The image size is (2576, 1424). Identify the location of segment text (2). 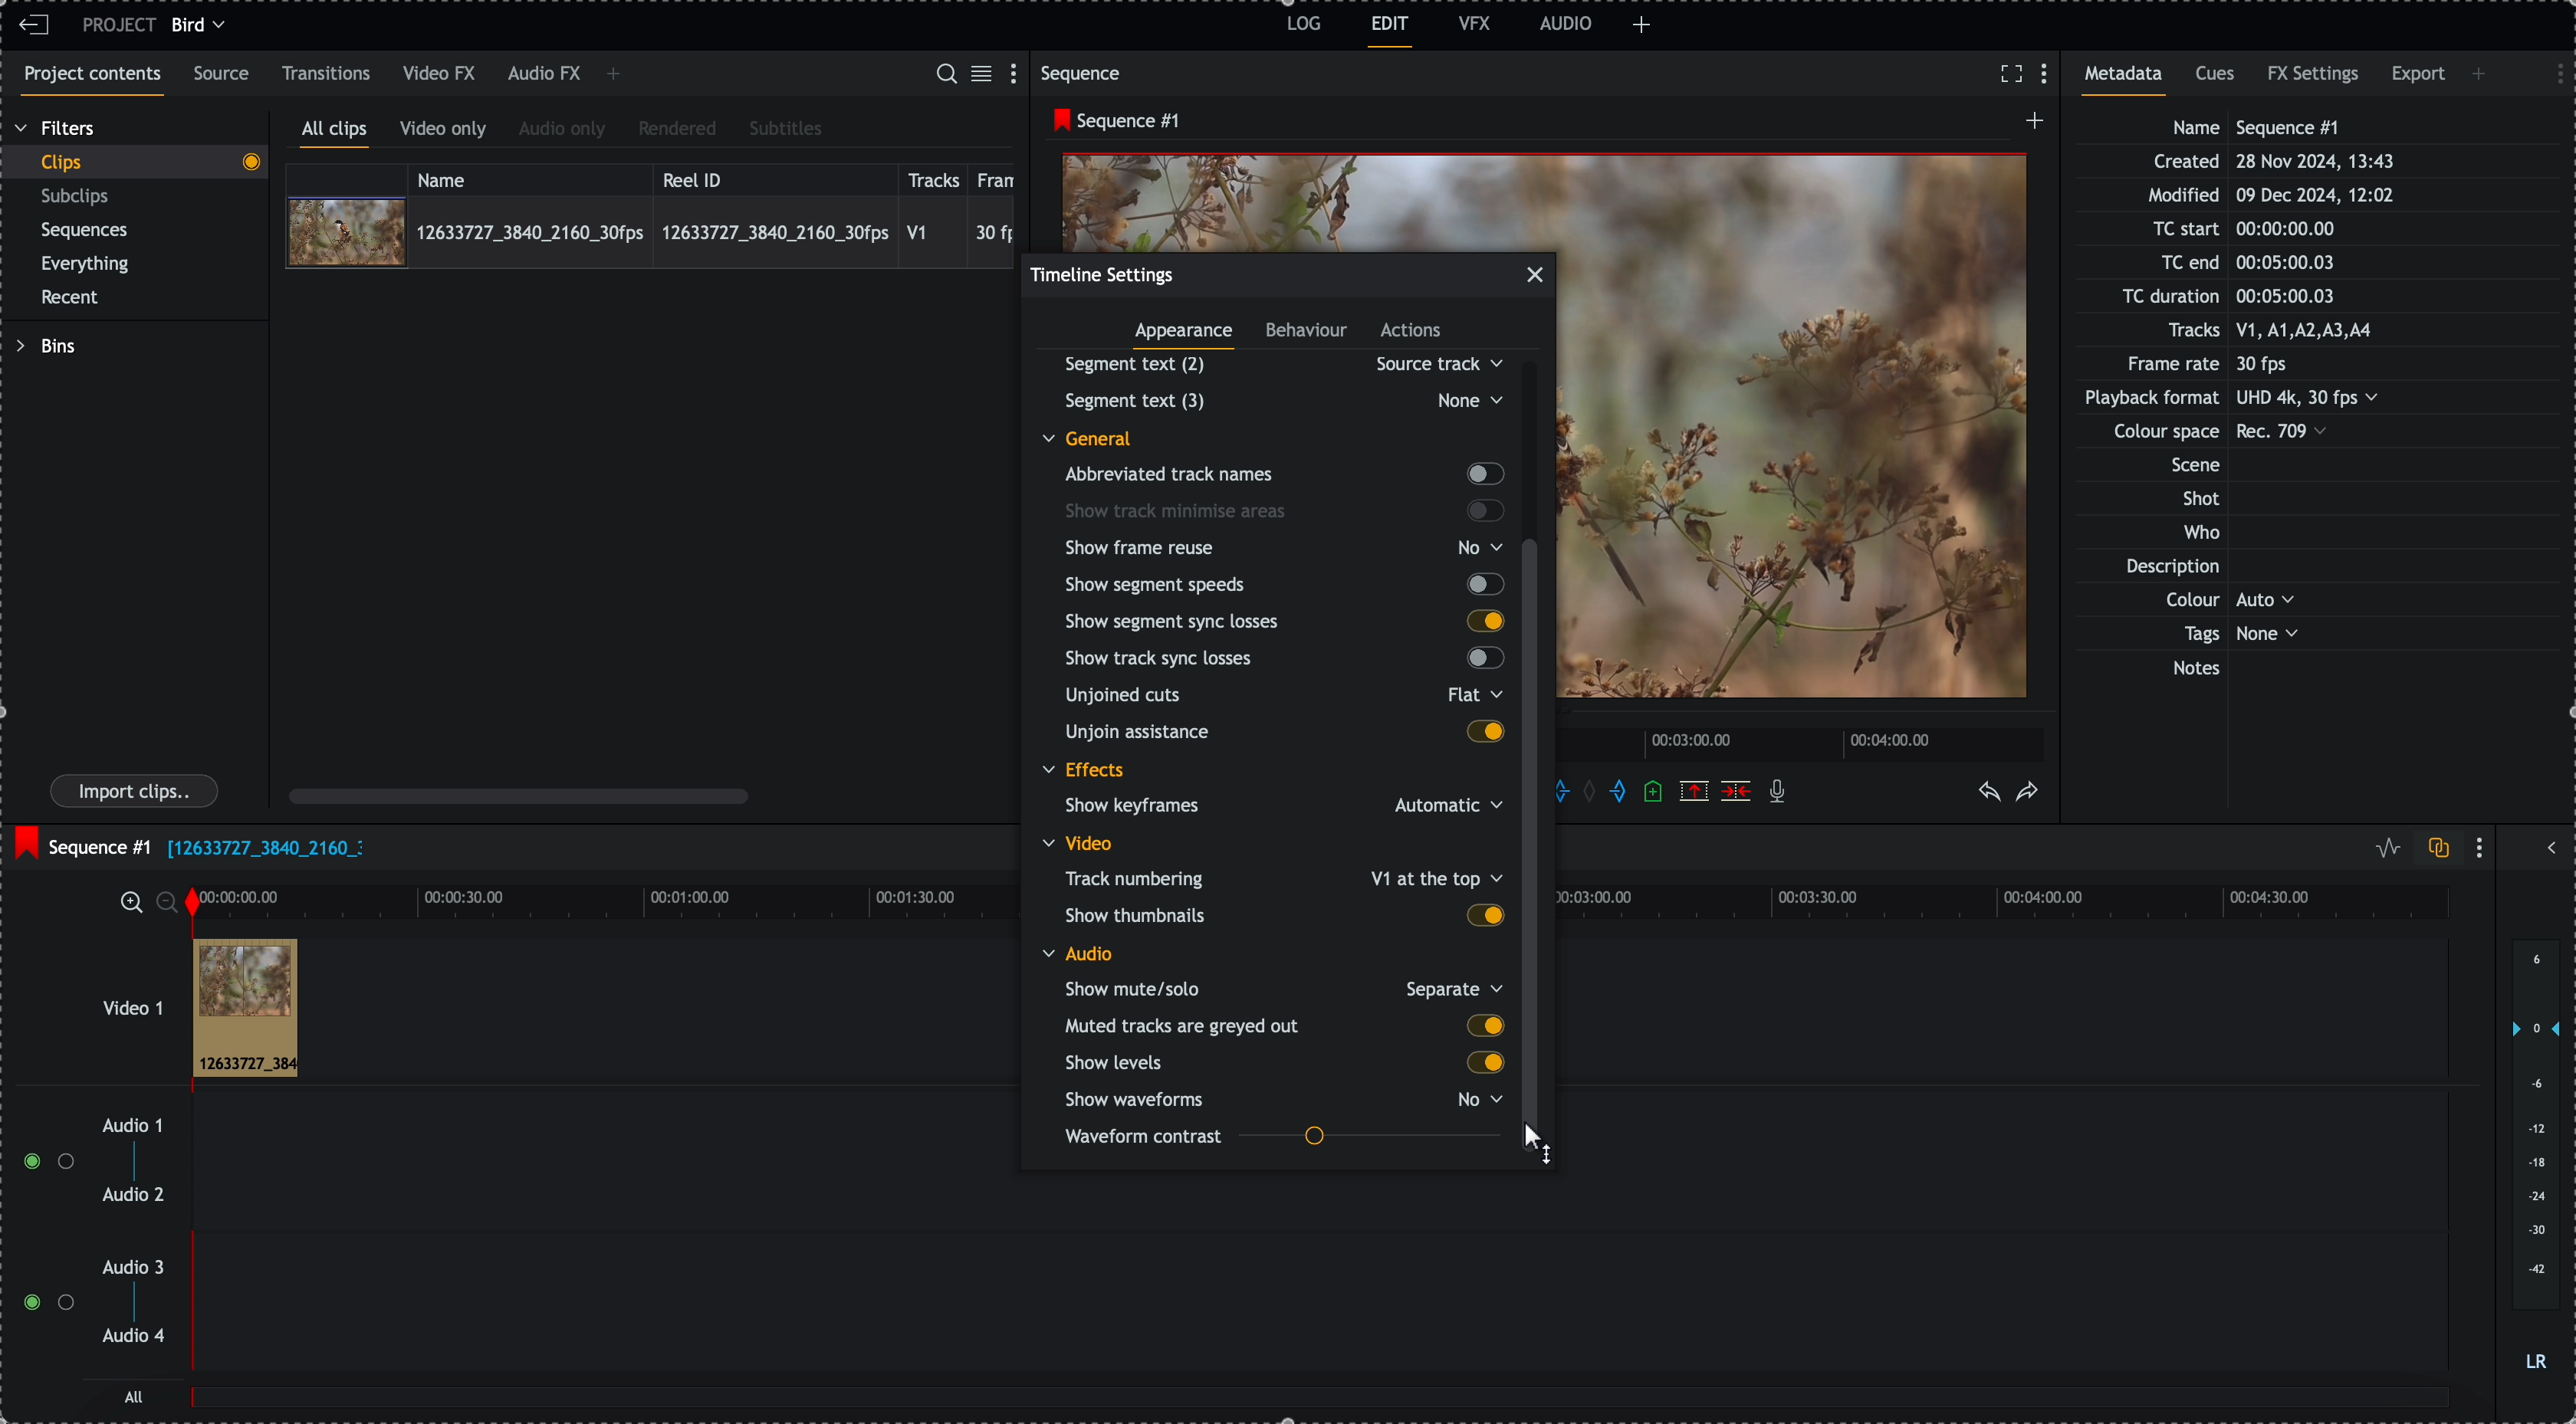
(1276, 364).